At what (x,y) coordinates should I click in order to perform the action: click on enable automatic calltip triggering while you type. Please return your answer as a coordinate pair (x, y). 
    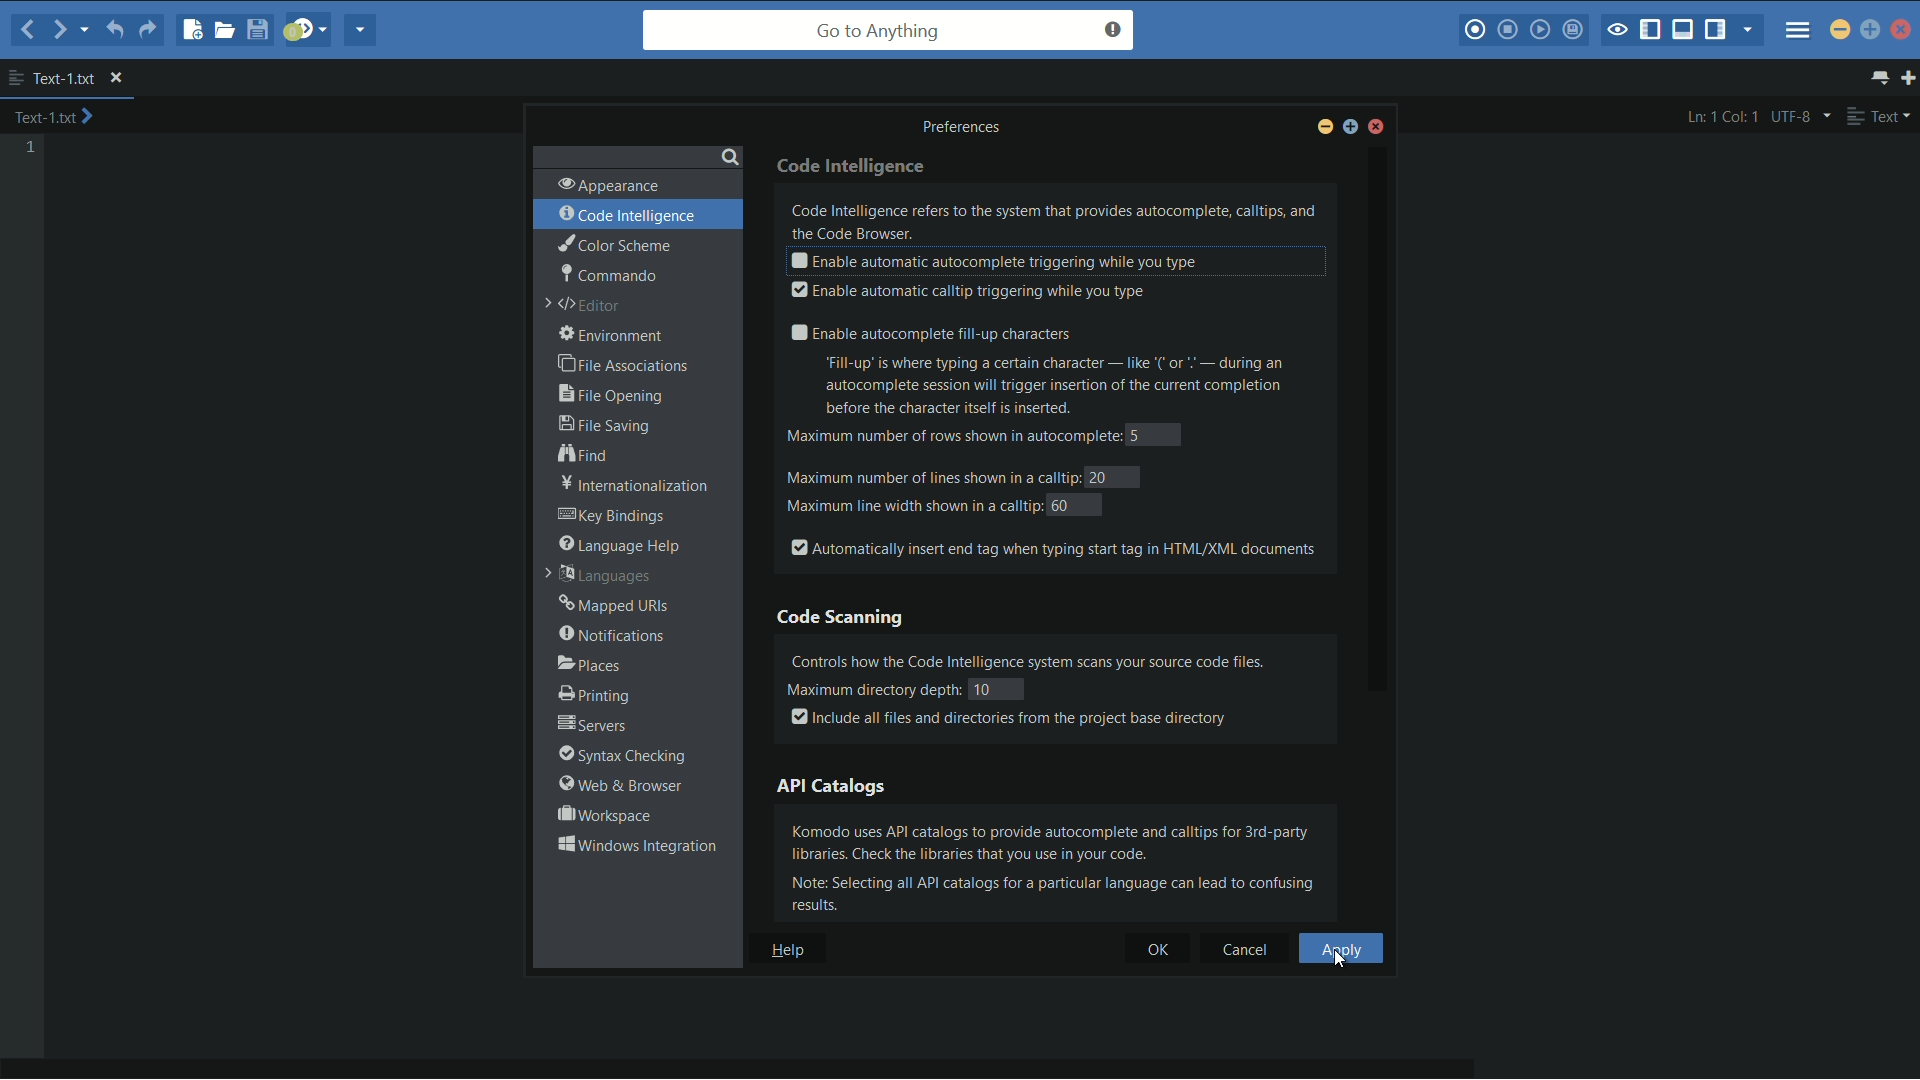
    Looking at the image, I should click on (967, 292).